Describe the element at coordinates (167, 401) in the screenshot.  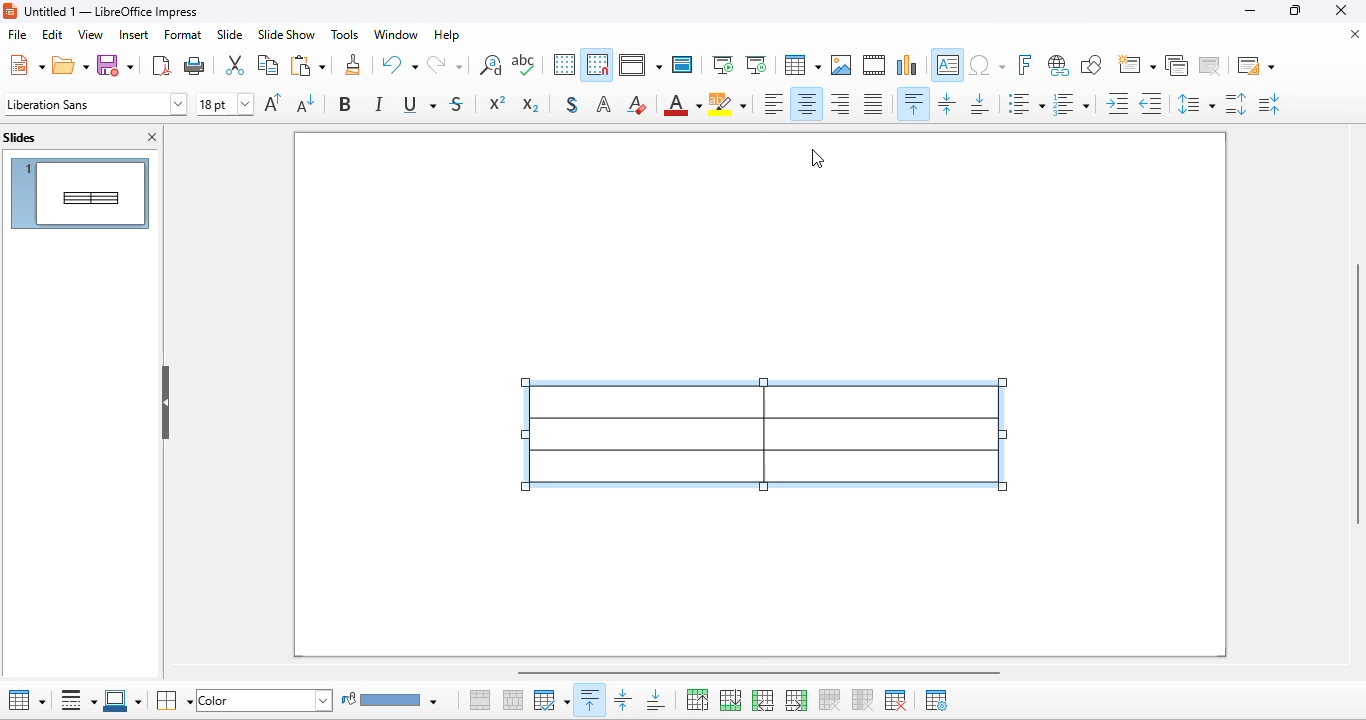
I see `hide pane` at that location.